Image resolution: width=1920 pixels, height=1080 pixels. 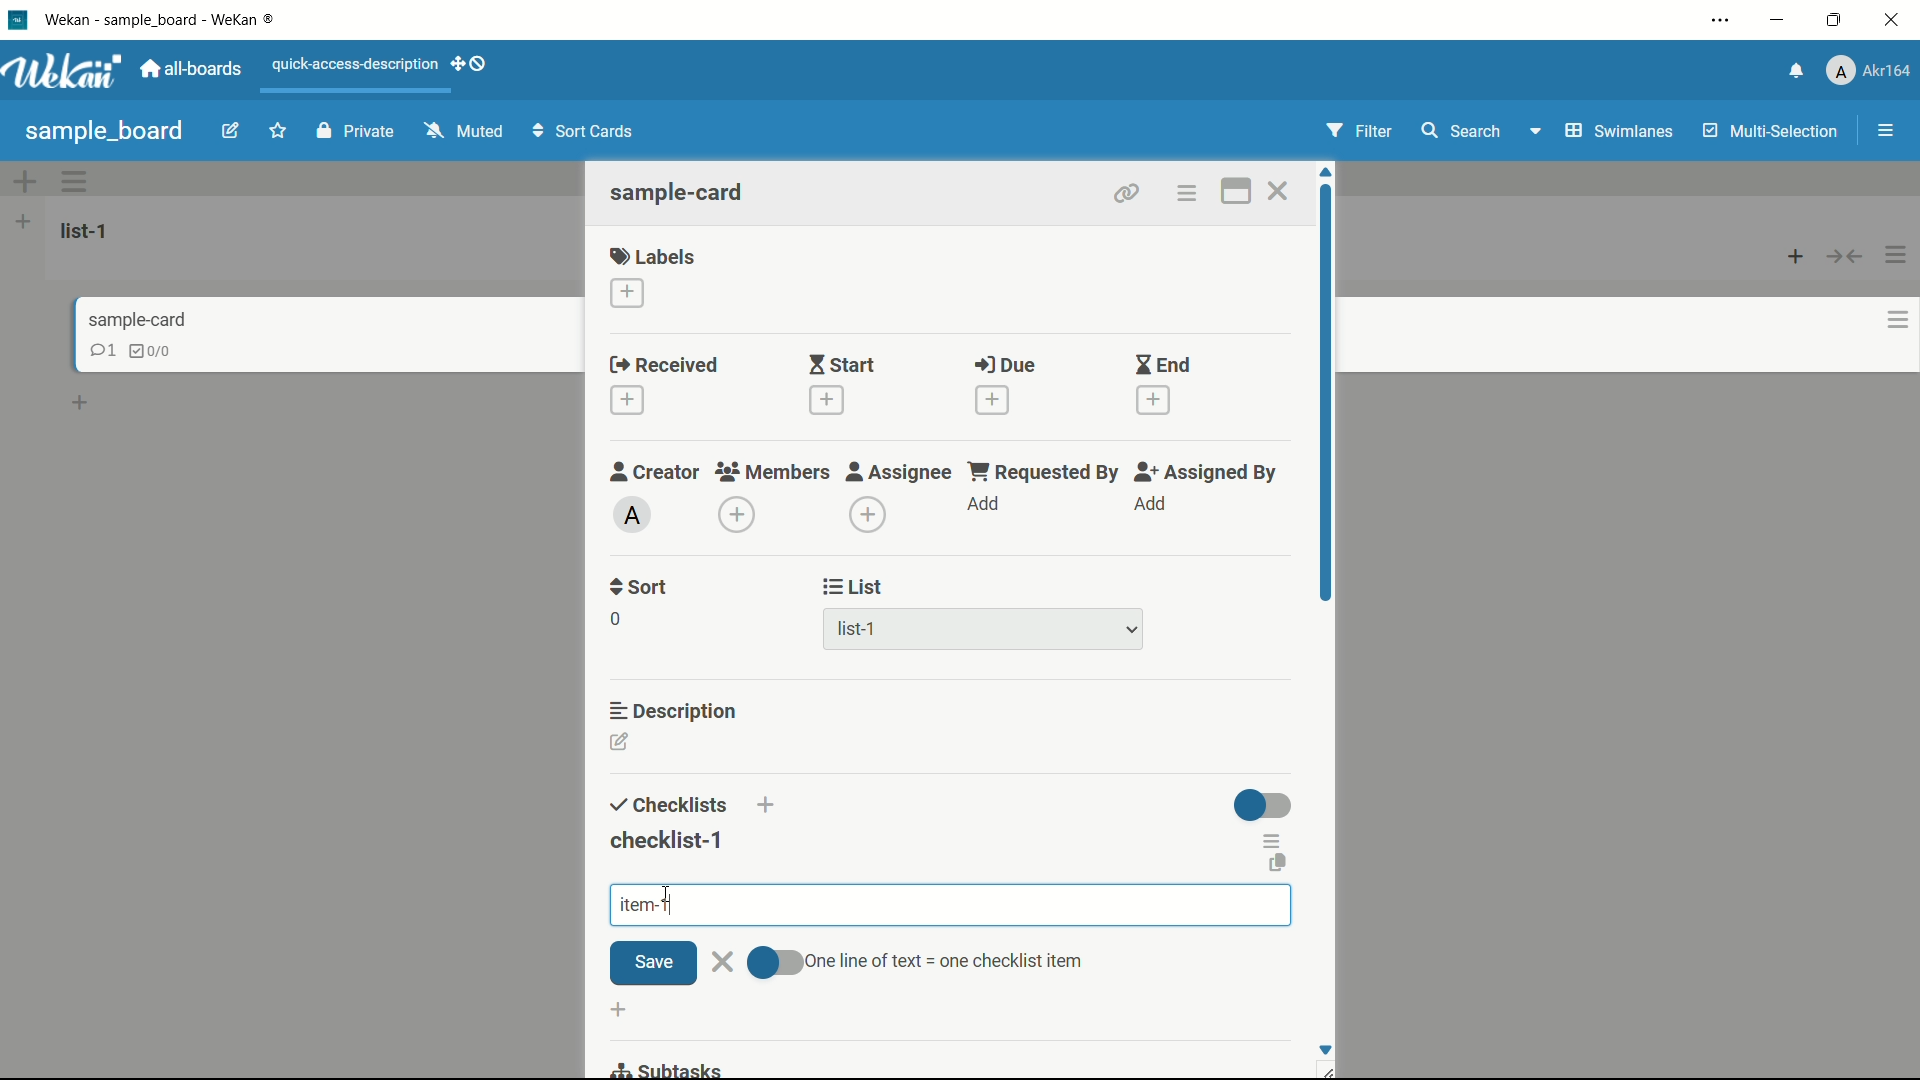 What do you see at coordinates (1360, 133) in the screenshot?
I see `Filter` at bounding box center [1360, 133].